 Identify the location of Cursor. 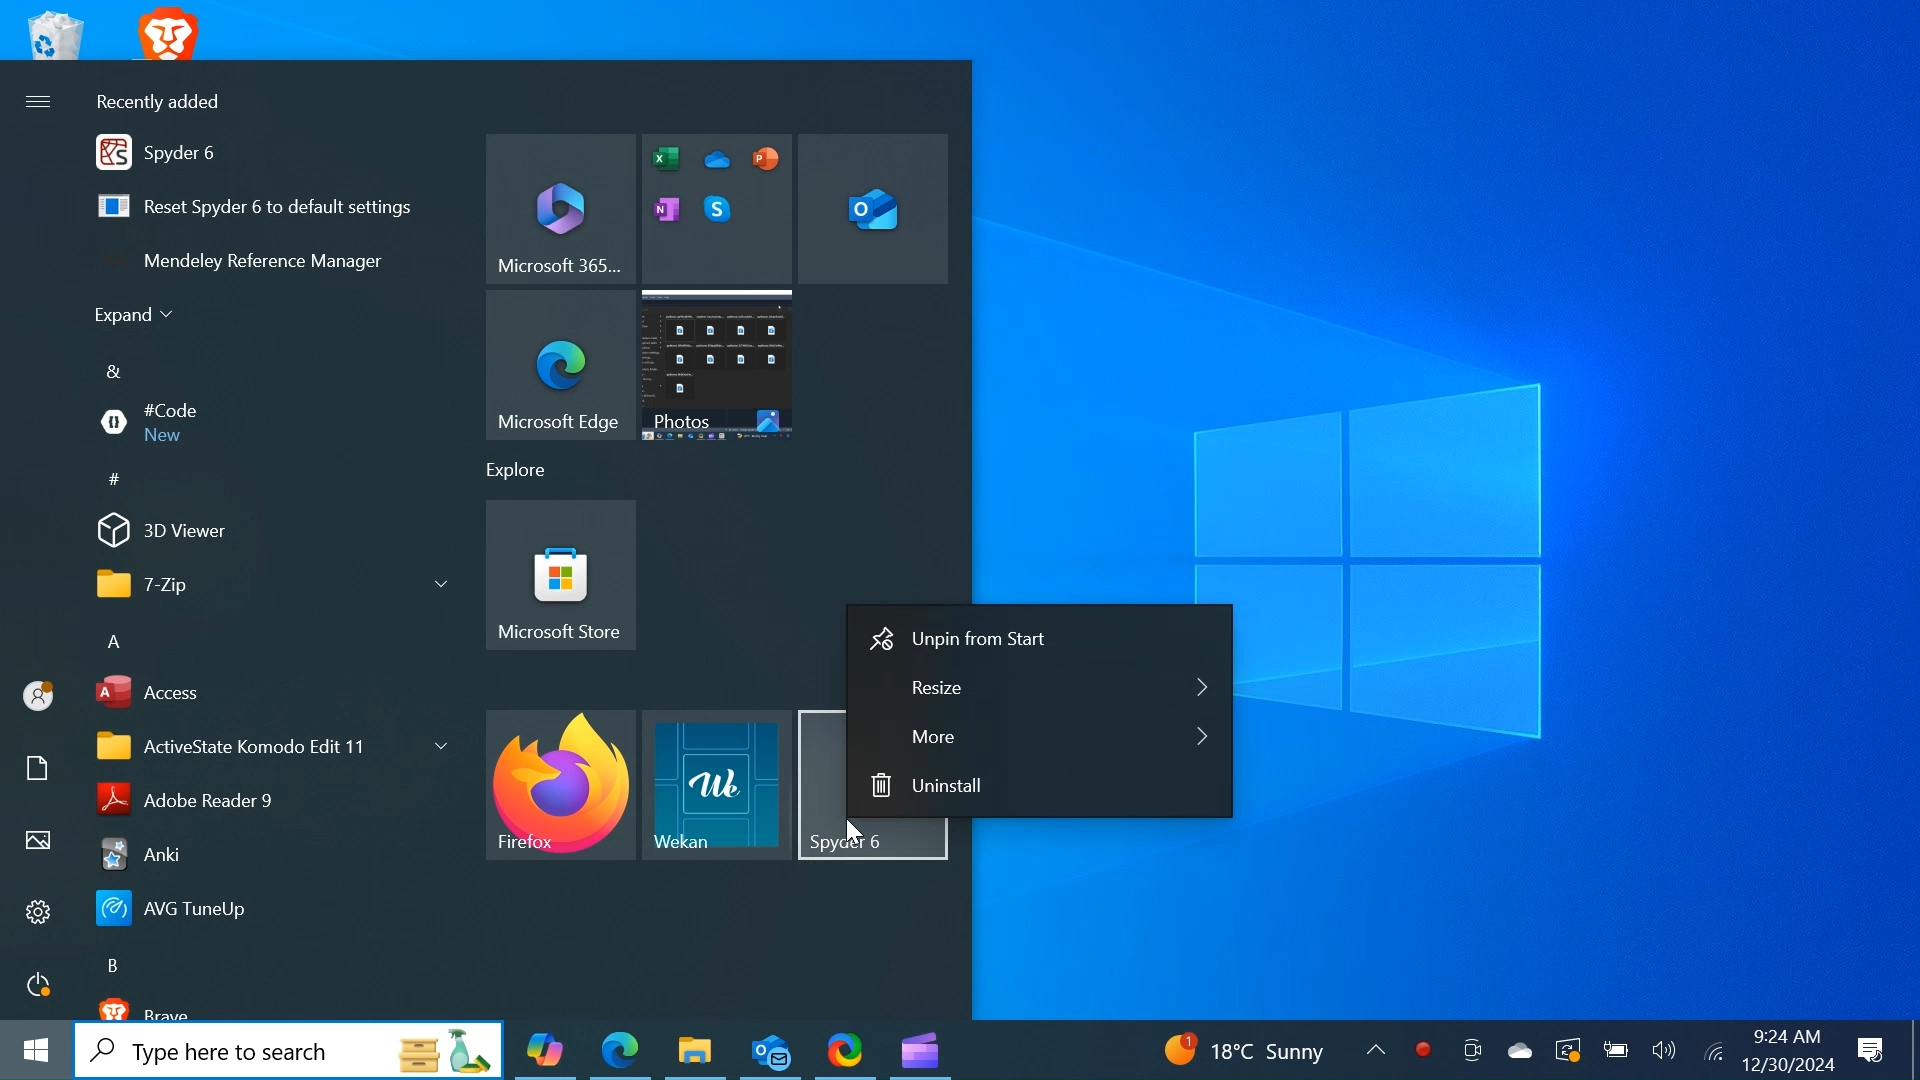
(860, 833).